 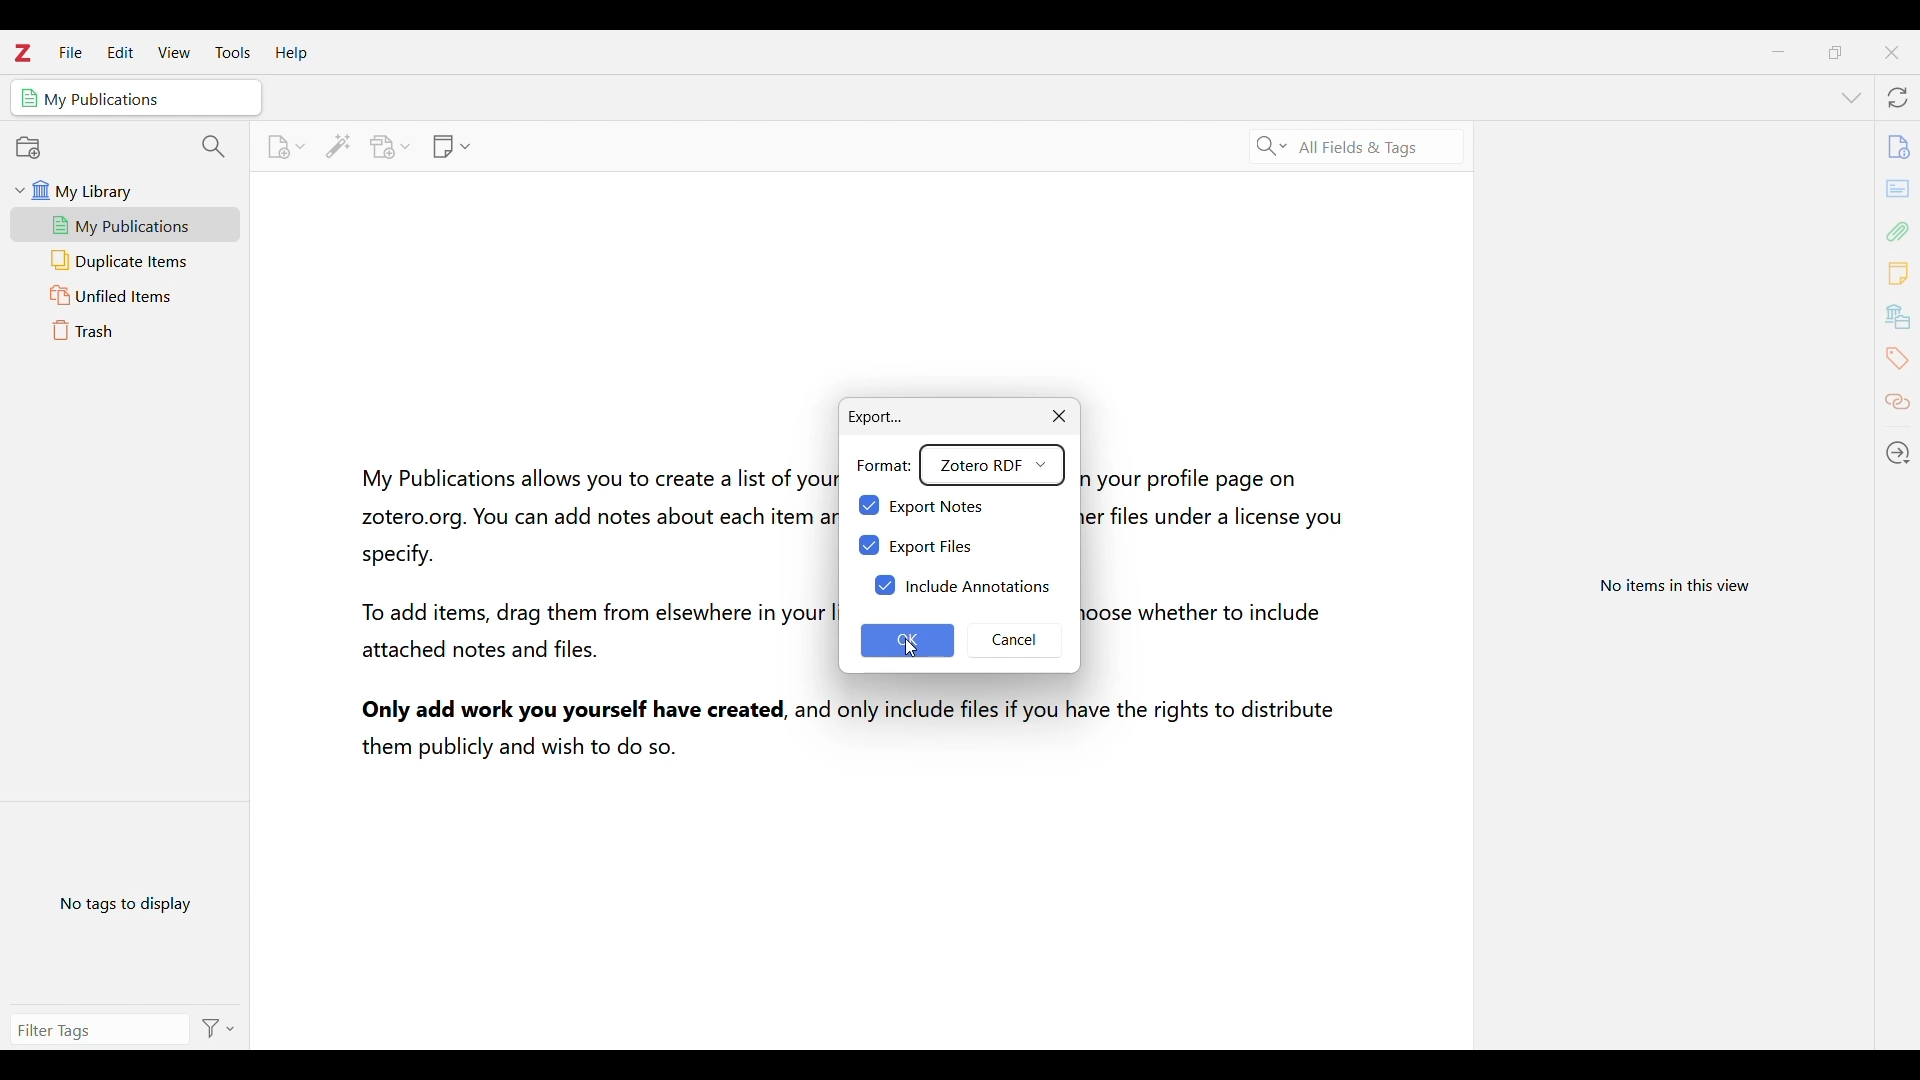 What do you see at coordinates (127, 261) in the screenshot?
I see `Duplicate items` at bounding box center [127, 261].